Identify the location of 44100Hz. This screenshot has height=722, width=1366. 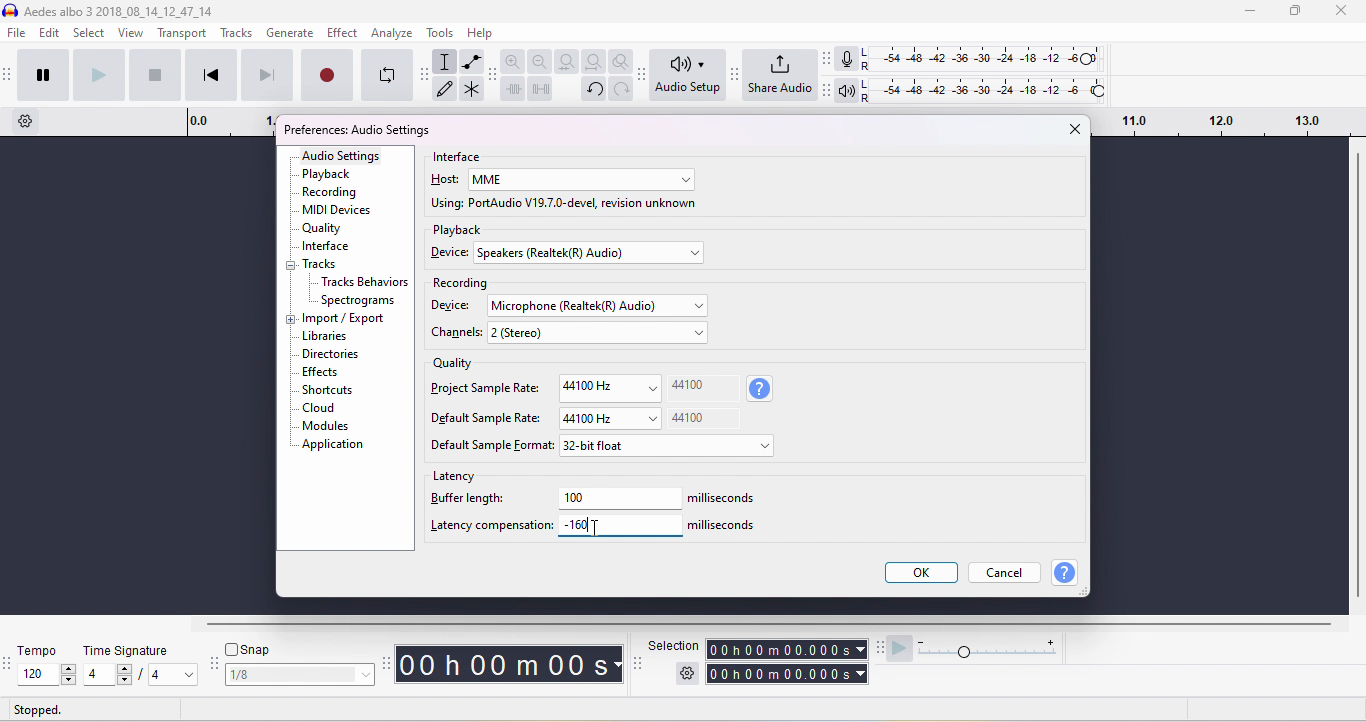
(608, 388).